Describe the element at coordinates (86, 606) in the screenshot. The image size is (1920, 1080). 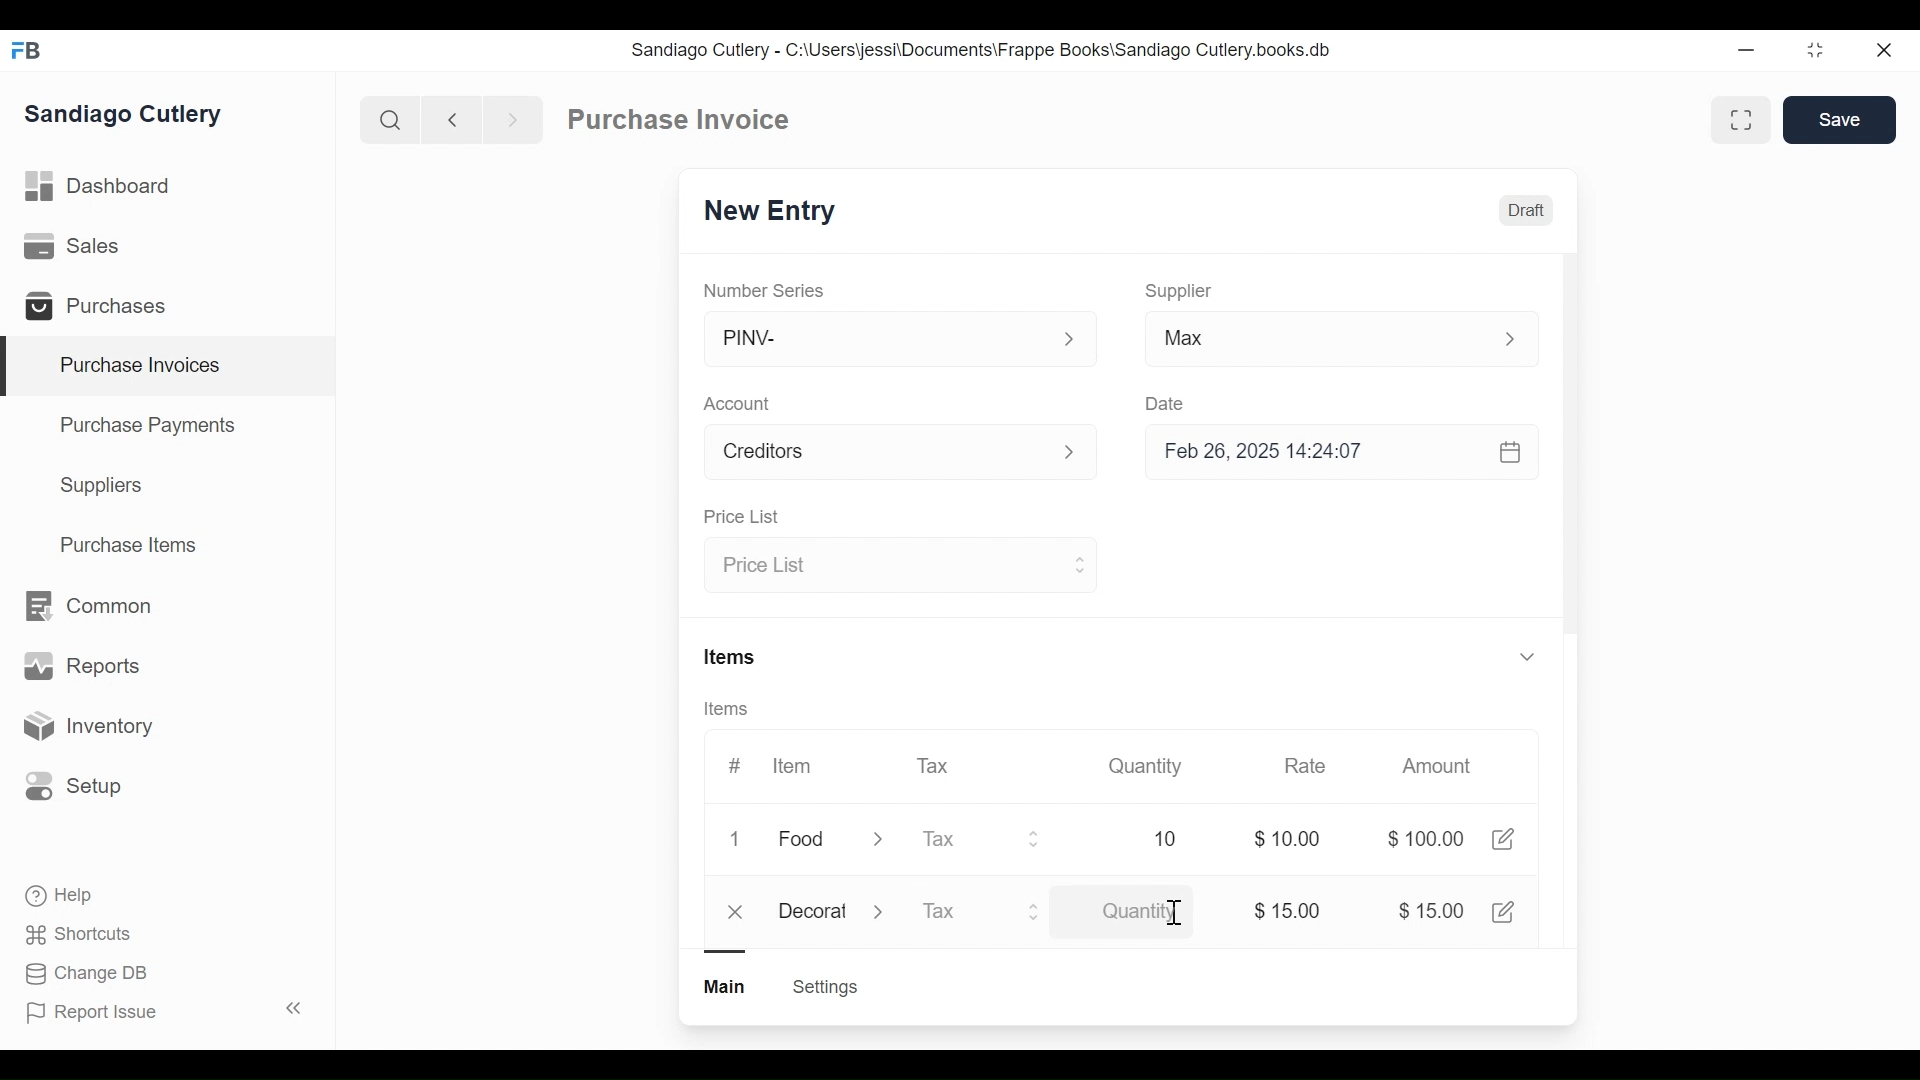
I see `Common` at that location.